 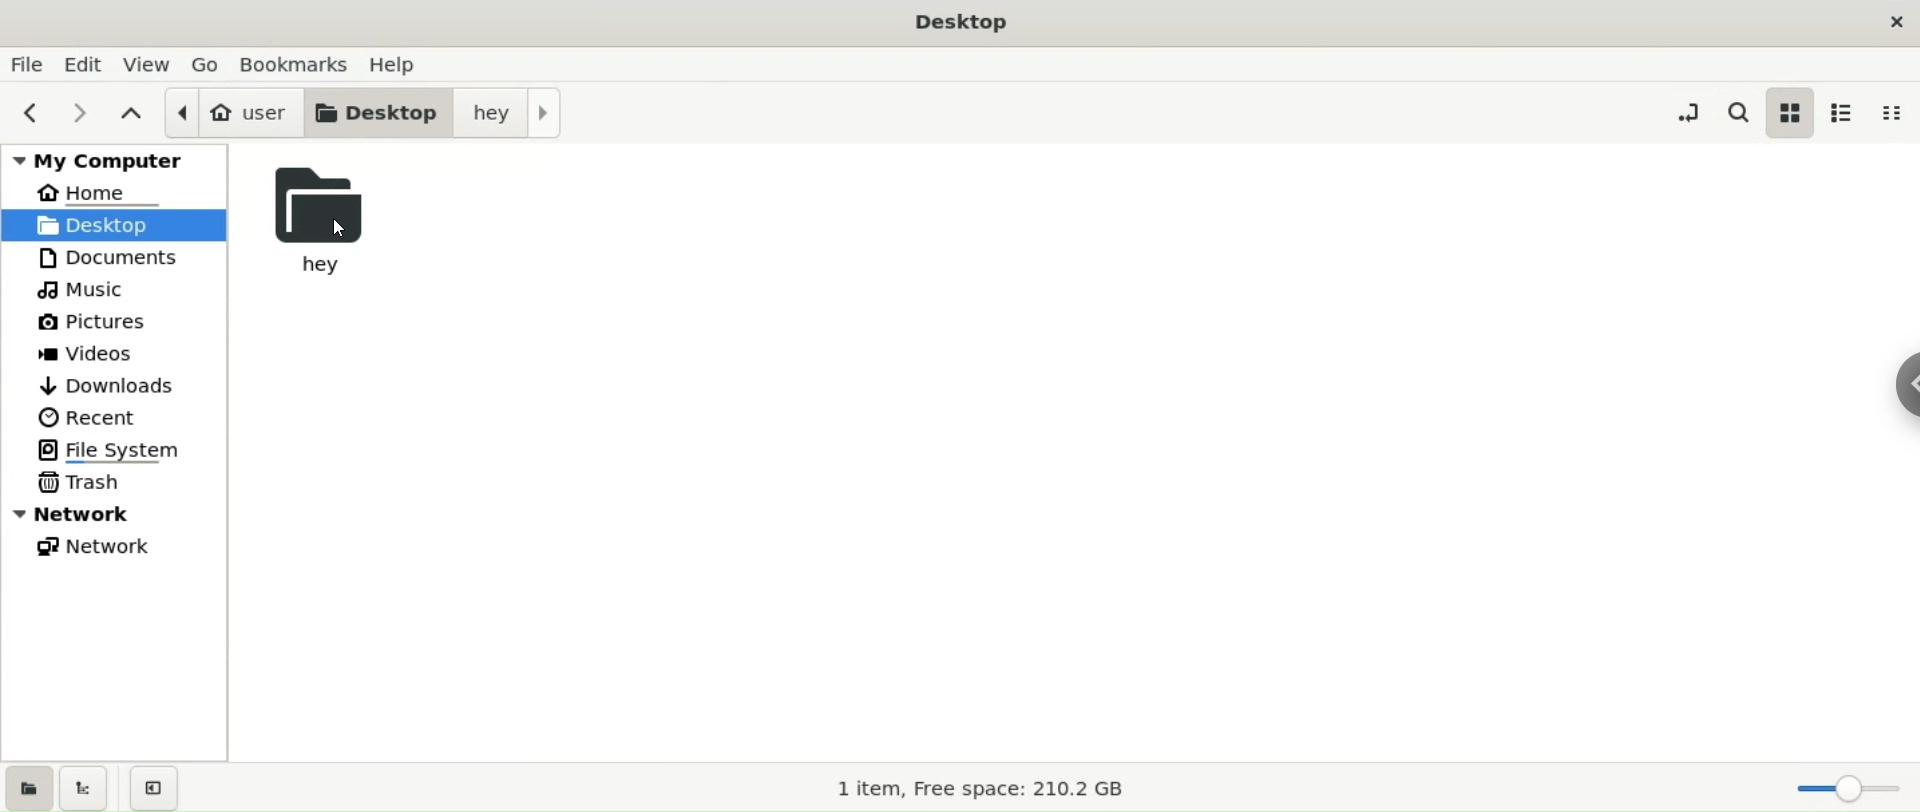 What do you see at coordinates (1893, 111) in the screenshot?
I see `compact view` at bounding box center [1893, 111].